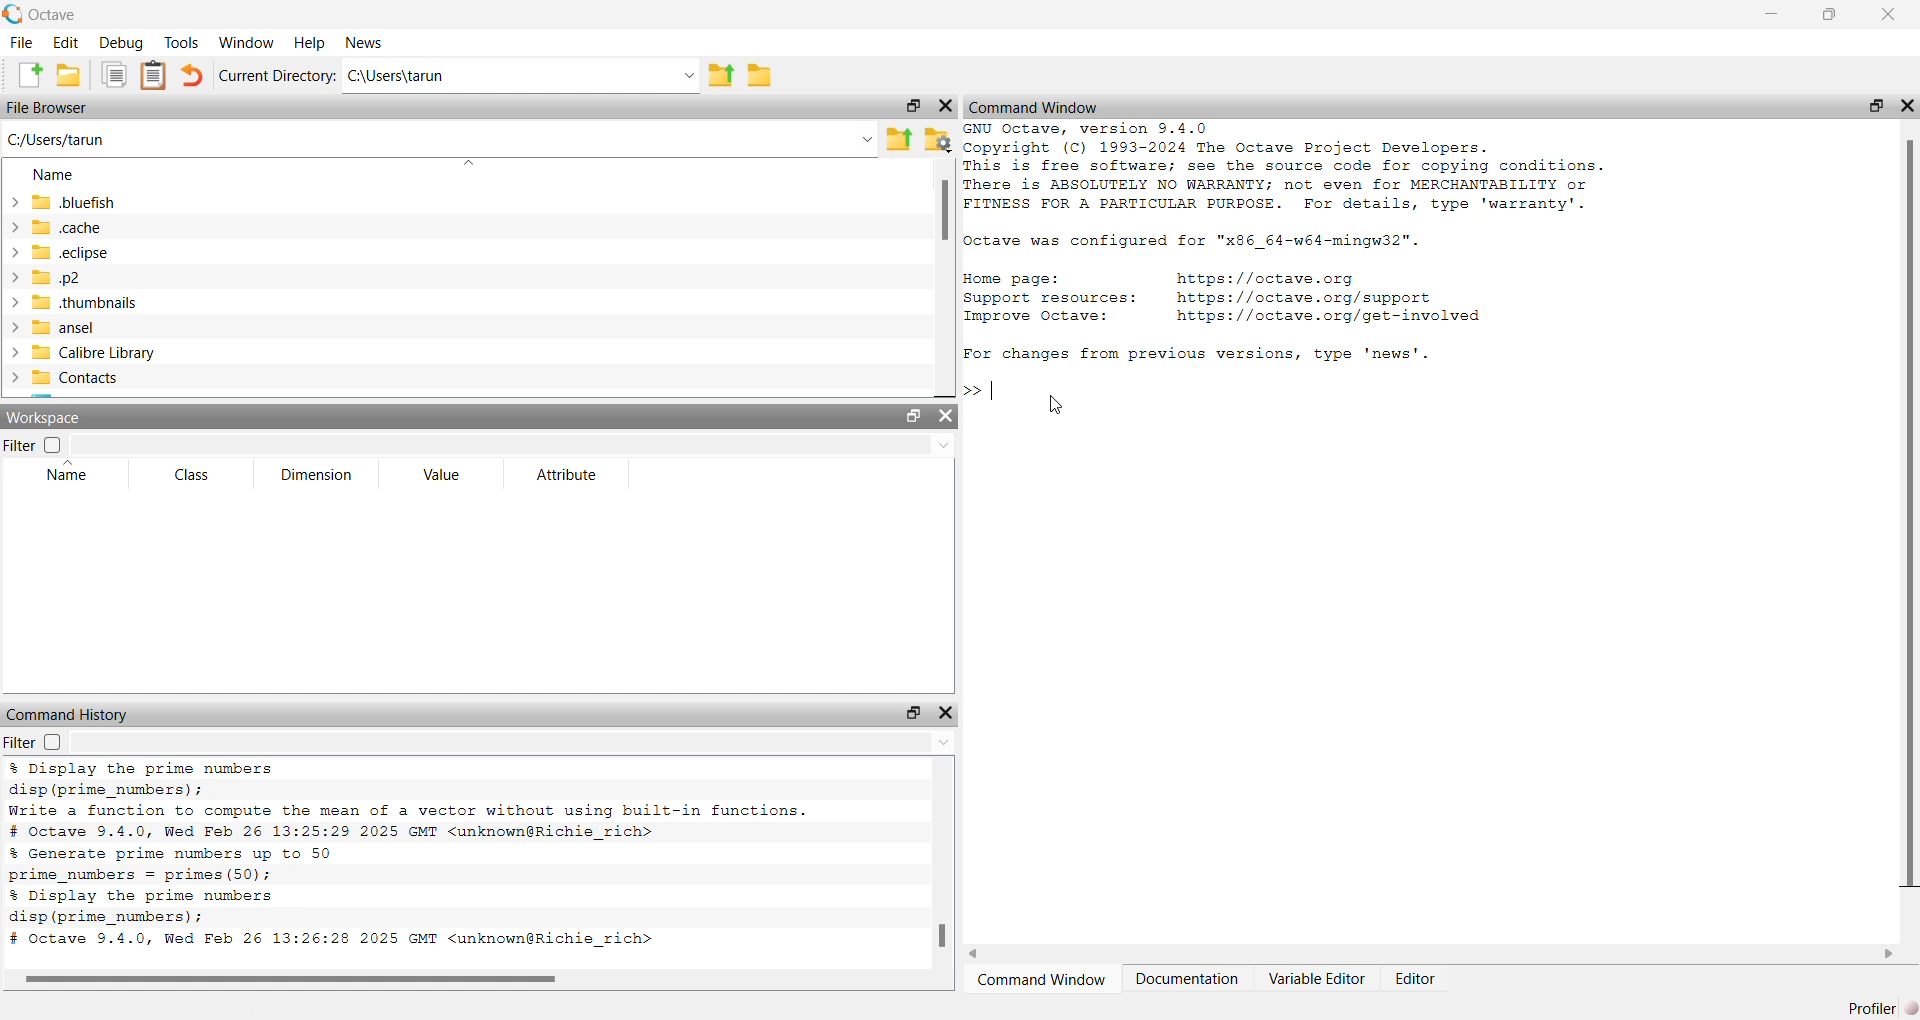 The image size is (1920, 1020). Describe the element at coordinates (15, 12) in the screenshot. I see `logo` at that location.